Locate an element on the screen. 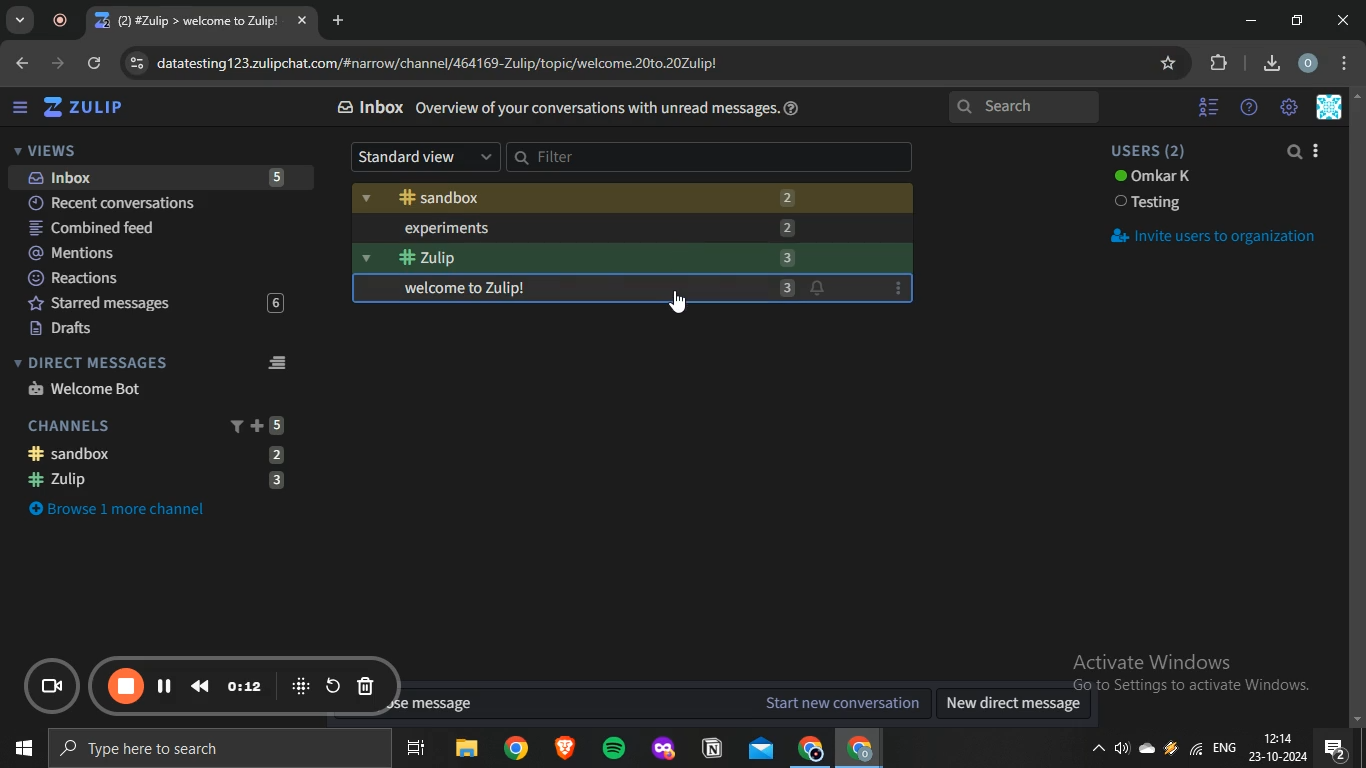  zulip is located at coordinates (159, 481).